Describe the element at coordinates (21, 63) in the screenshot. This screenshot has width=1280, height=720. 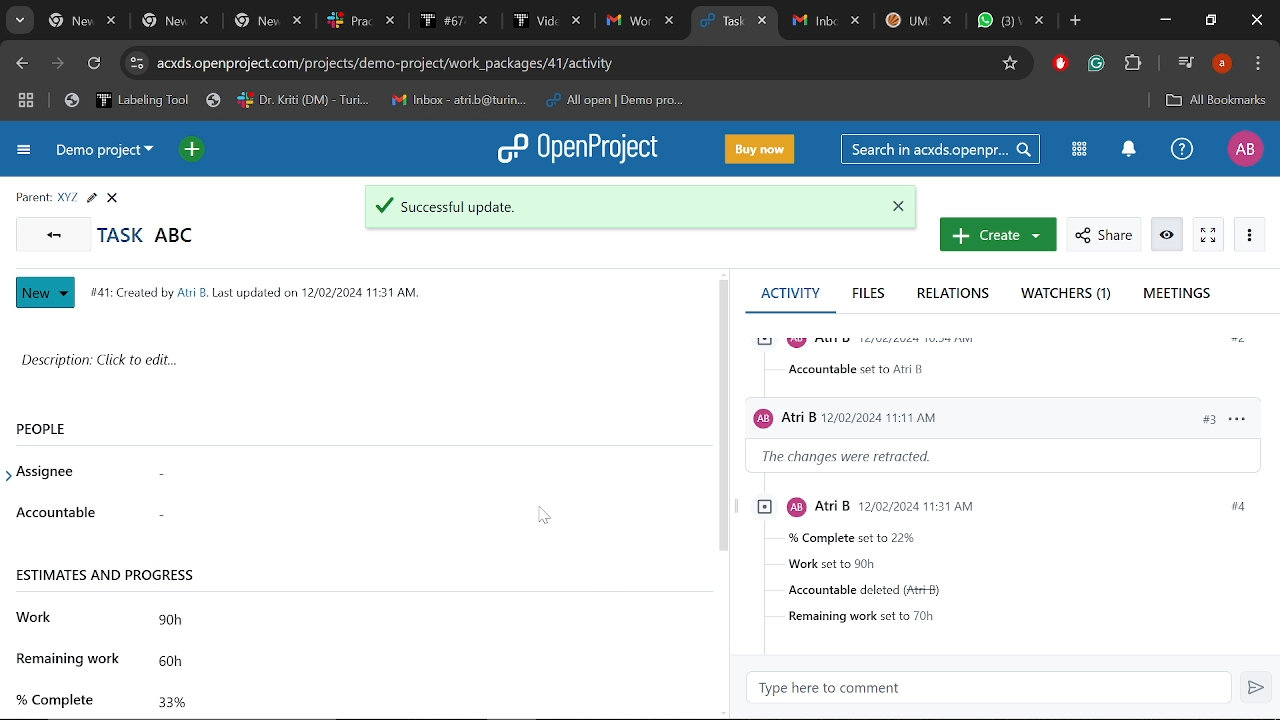
I see `Previous page` at that location.